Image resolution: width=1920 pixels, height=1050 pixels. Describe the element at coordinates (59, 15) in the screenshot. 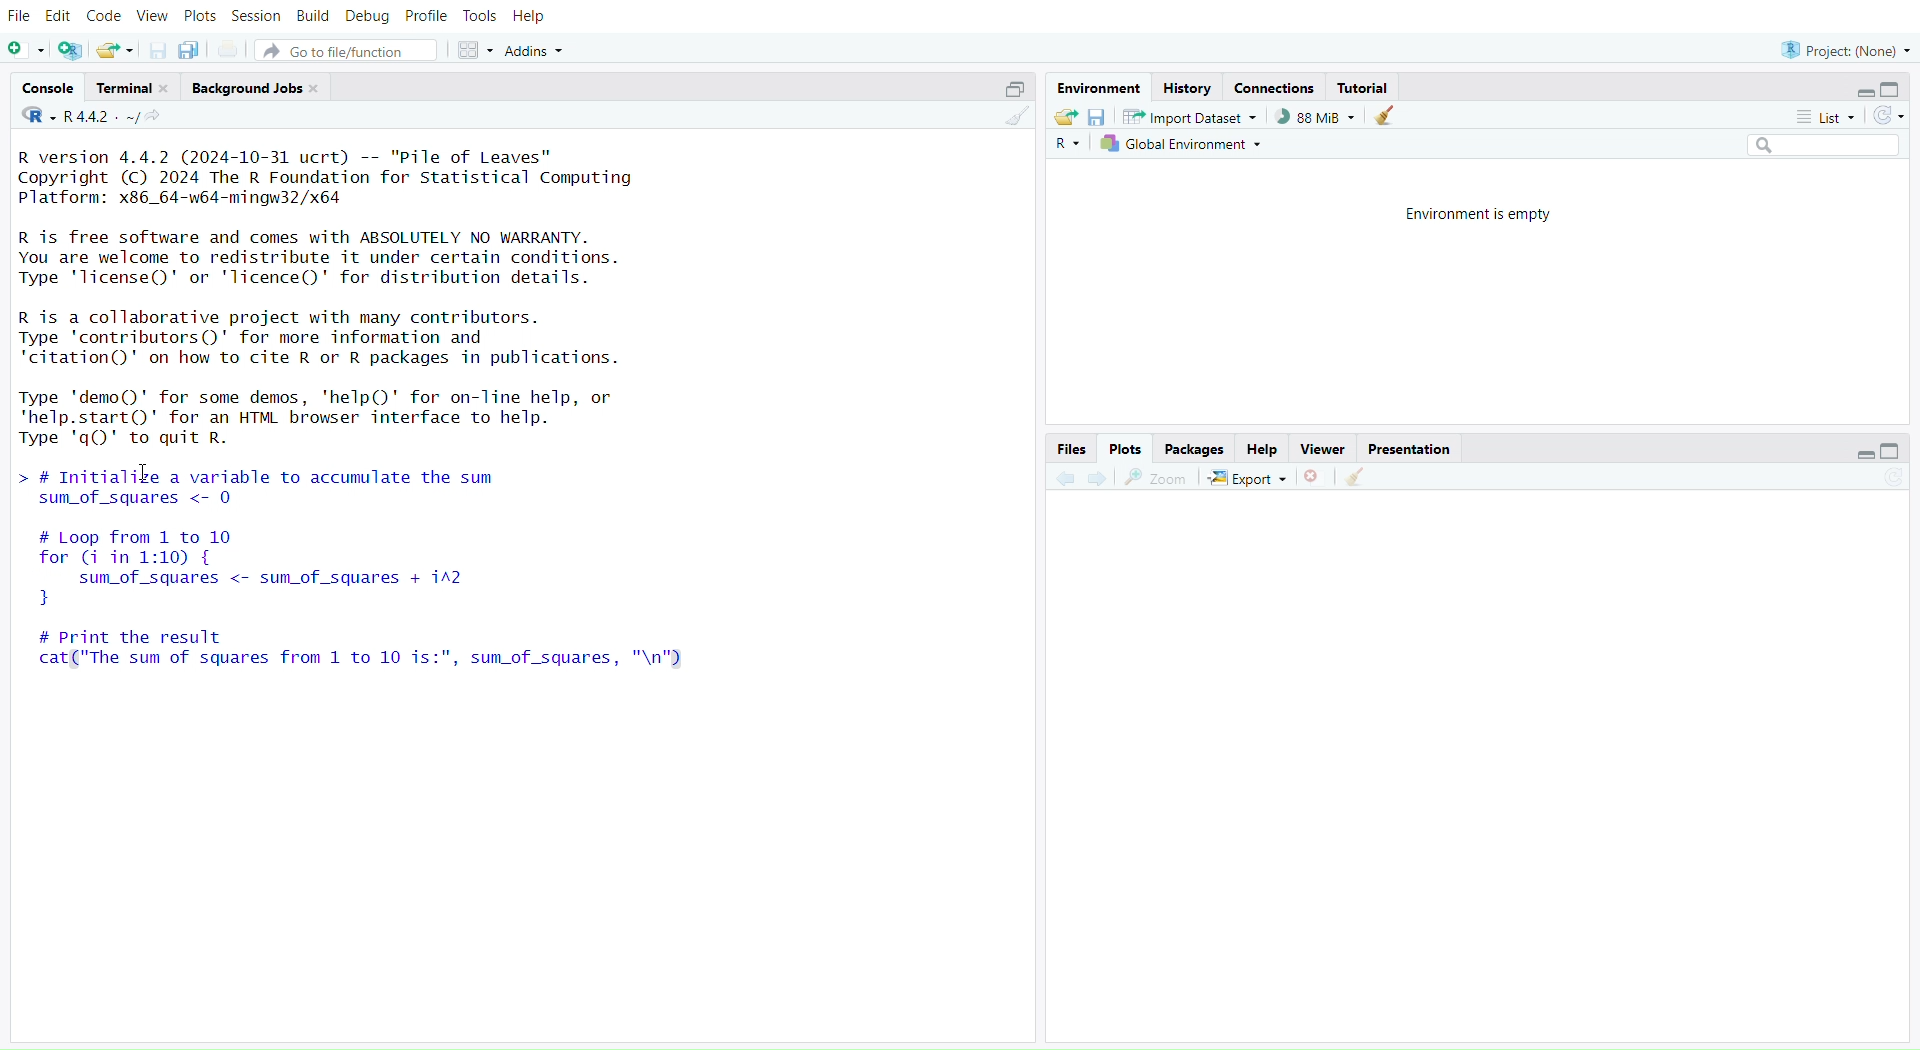

I see `edit` at that location.